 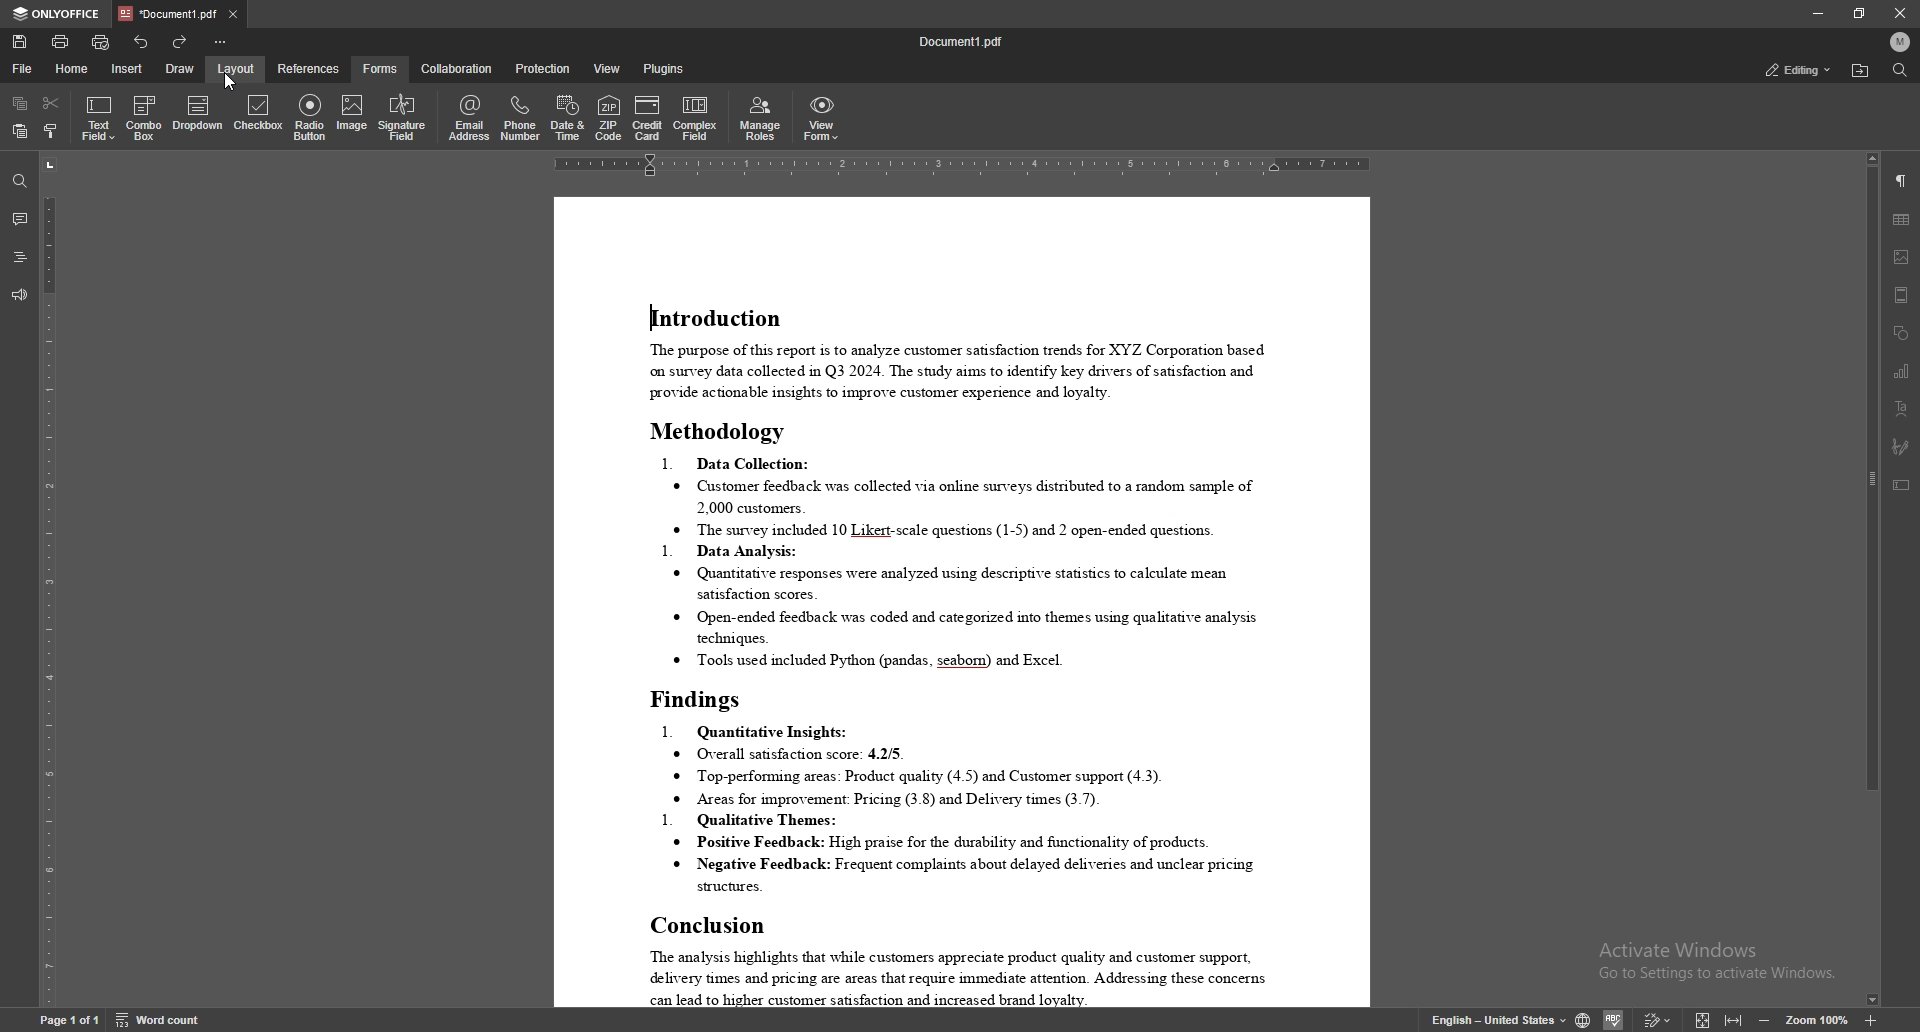 What do you see at coordinates (50, 103) in the screenshot?
I see `cut` at bounding box center [50, 103].